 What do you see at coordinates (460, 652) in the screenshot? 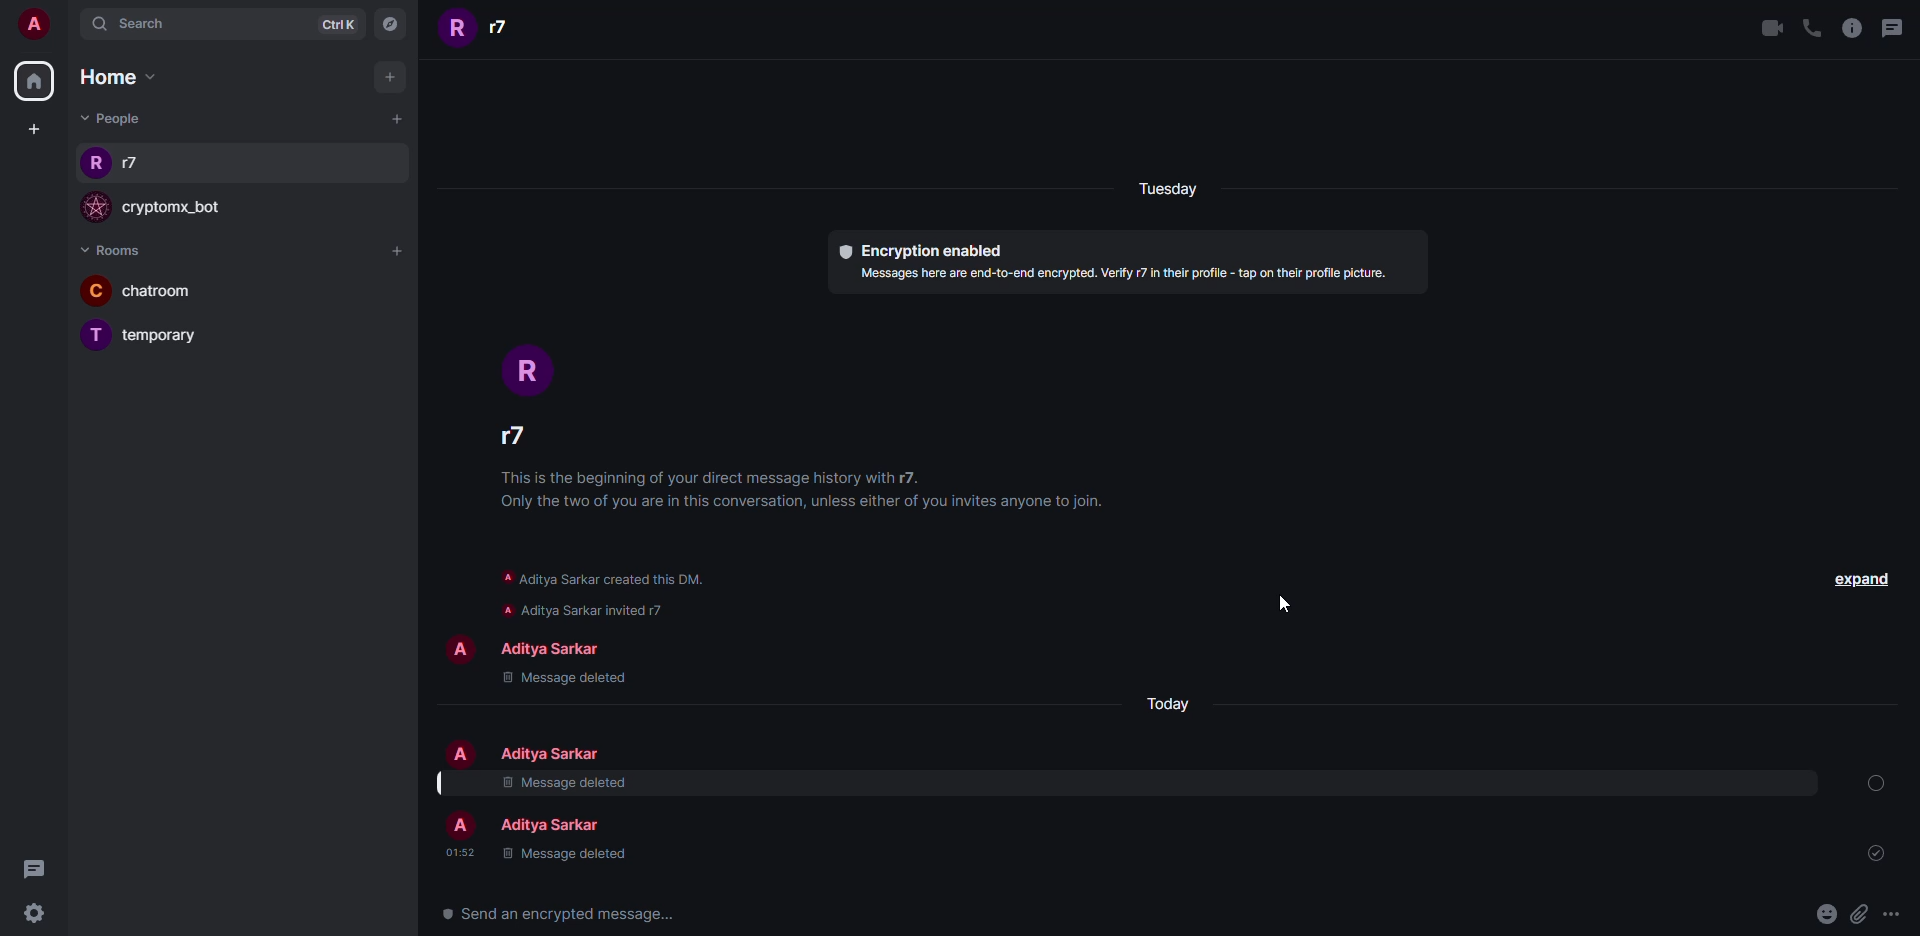
I see `profile` at bounding box center [460, 652].